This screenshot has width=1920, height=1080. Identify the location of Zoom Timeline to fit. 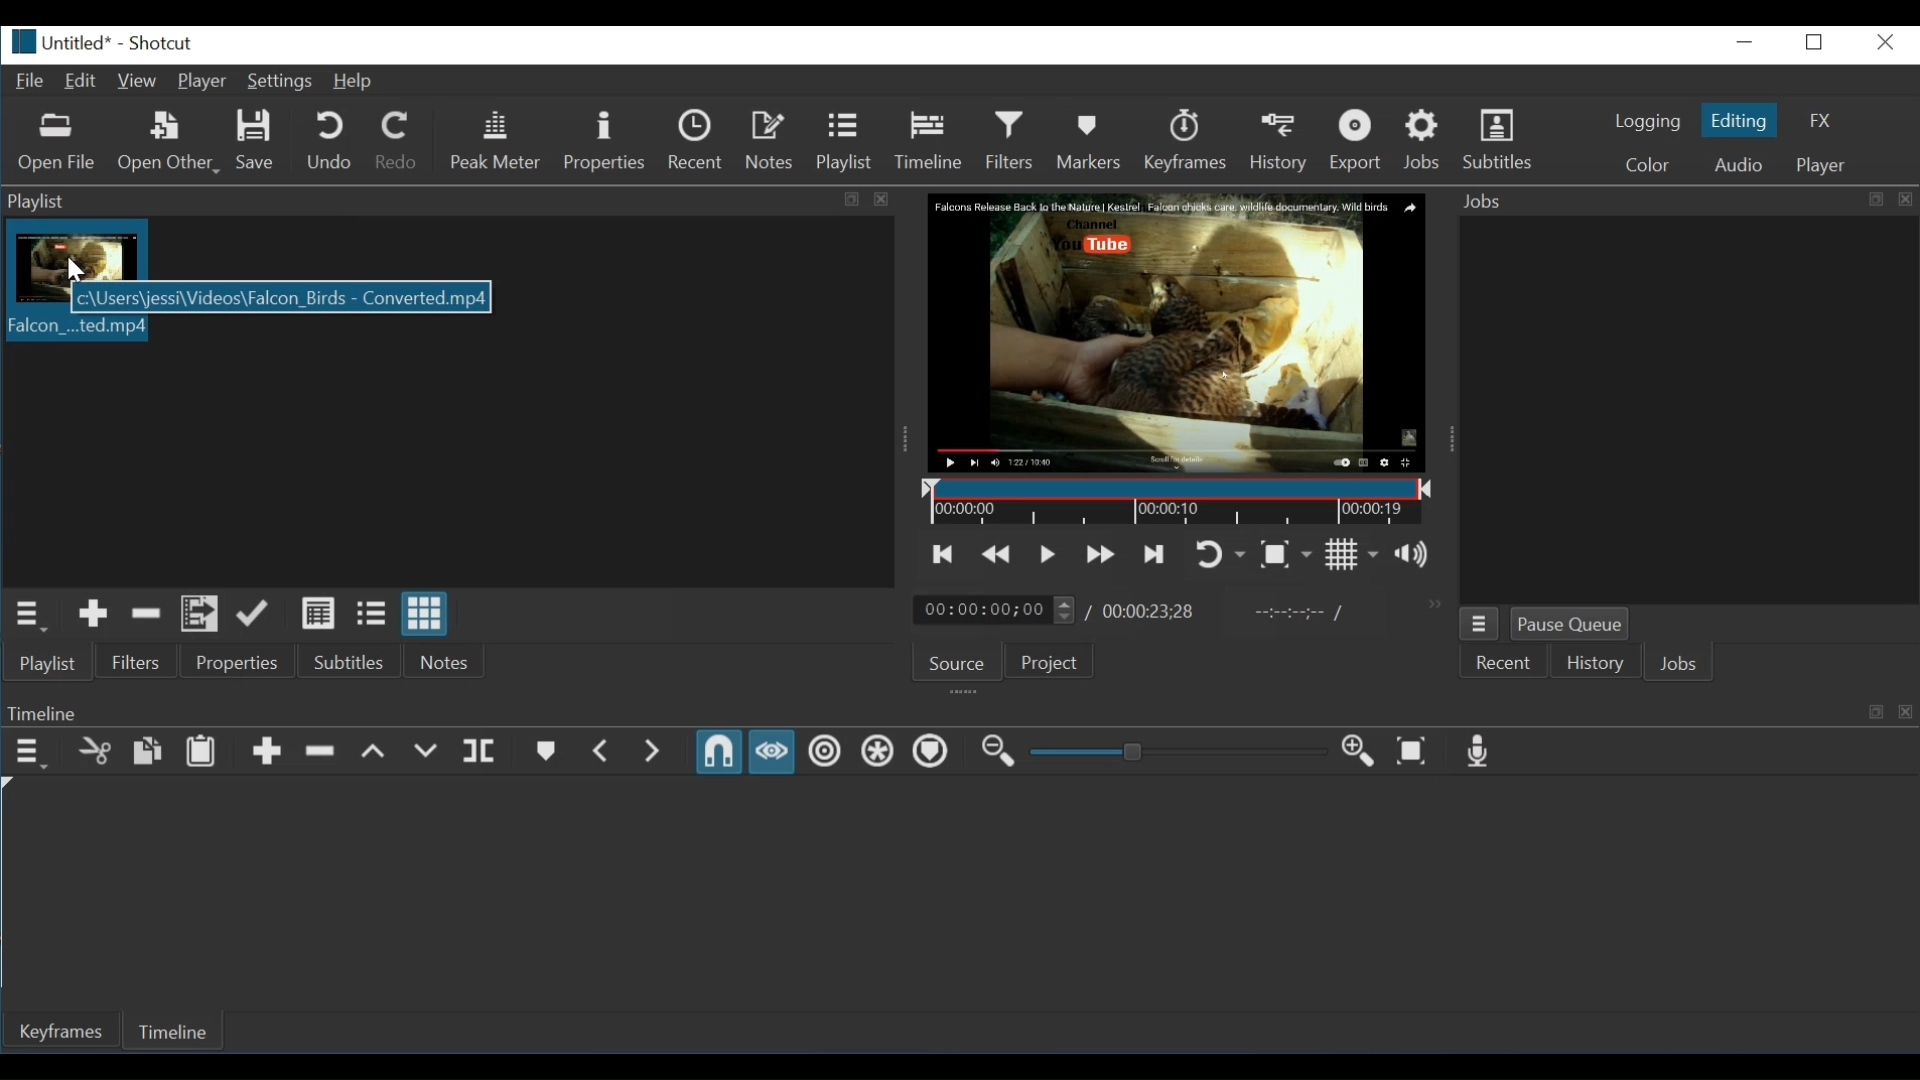
(1412, 750).